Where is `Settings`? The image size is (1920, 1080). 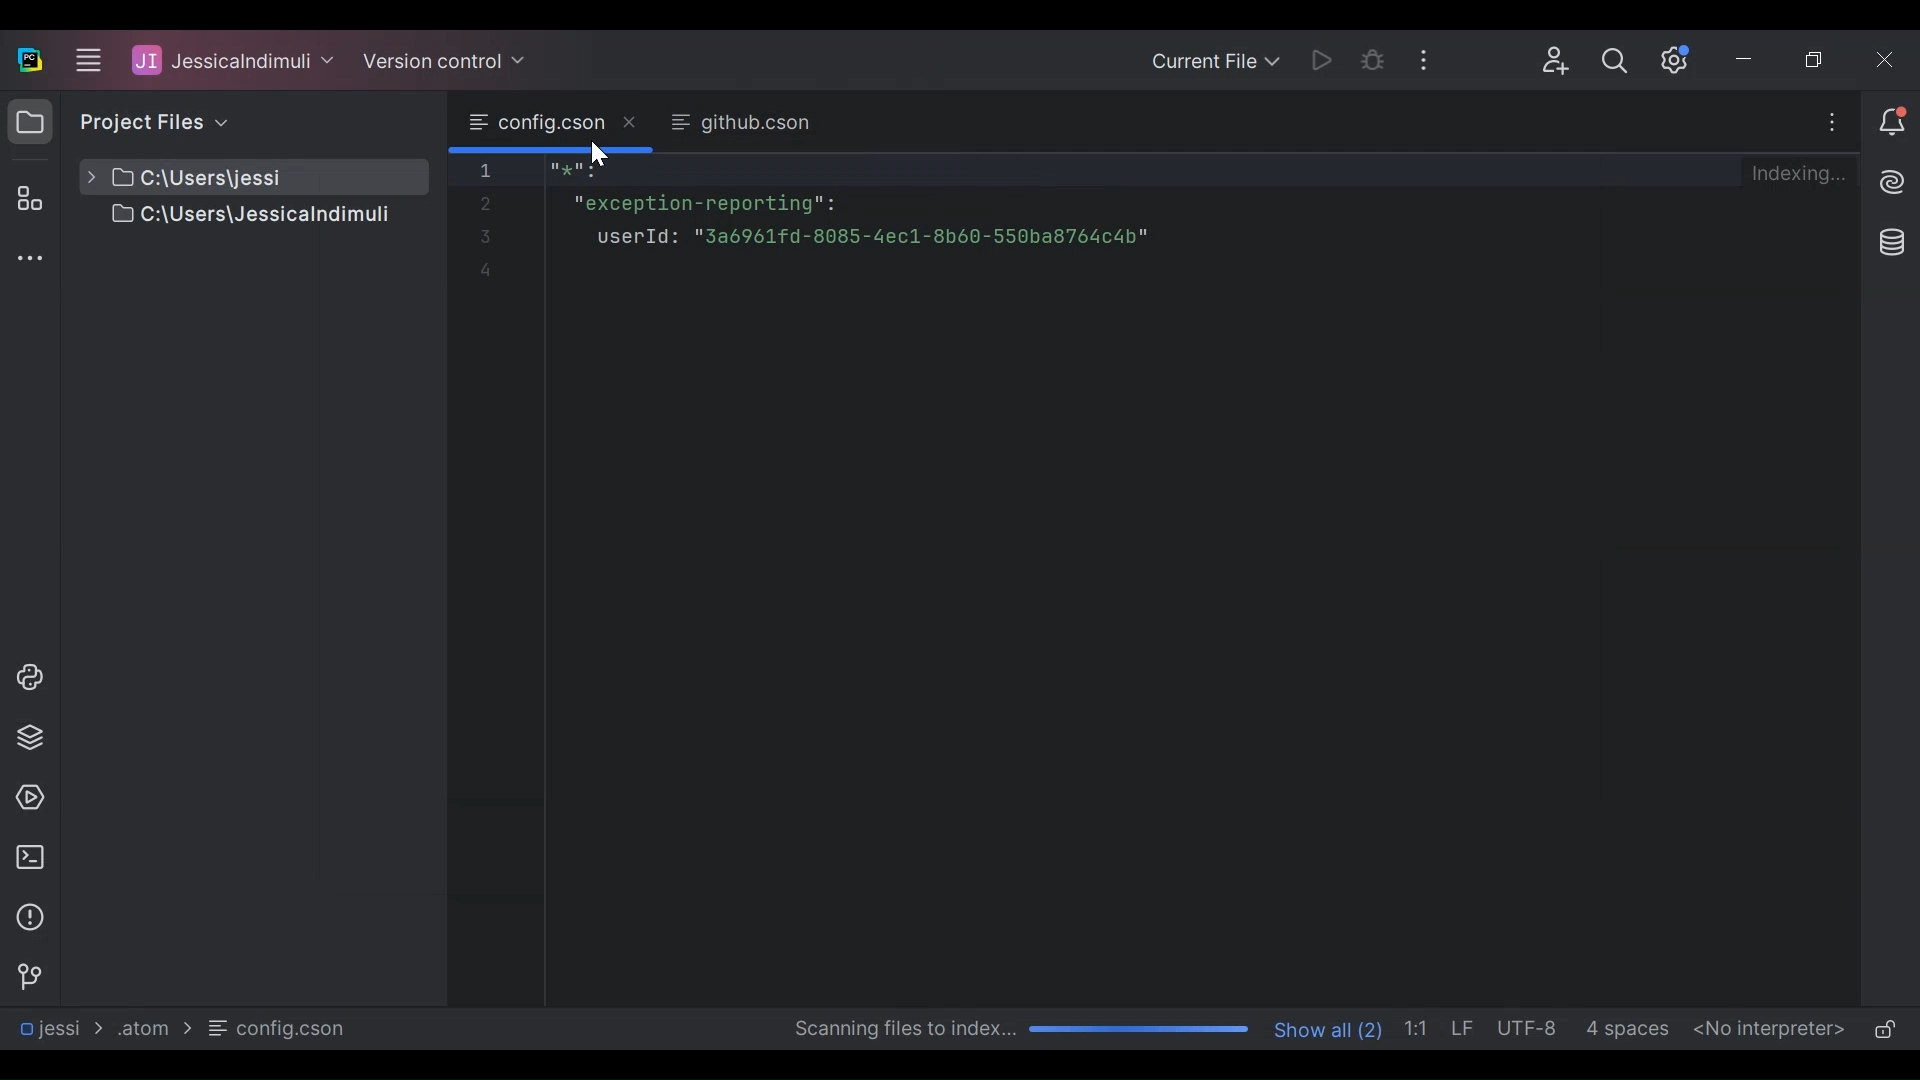
Settings is located at coordinates (1678, 59).